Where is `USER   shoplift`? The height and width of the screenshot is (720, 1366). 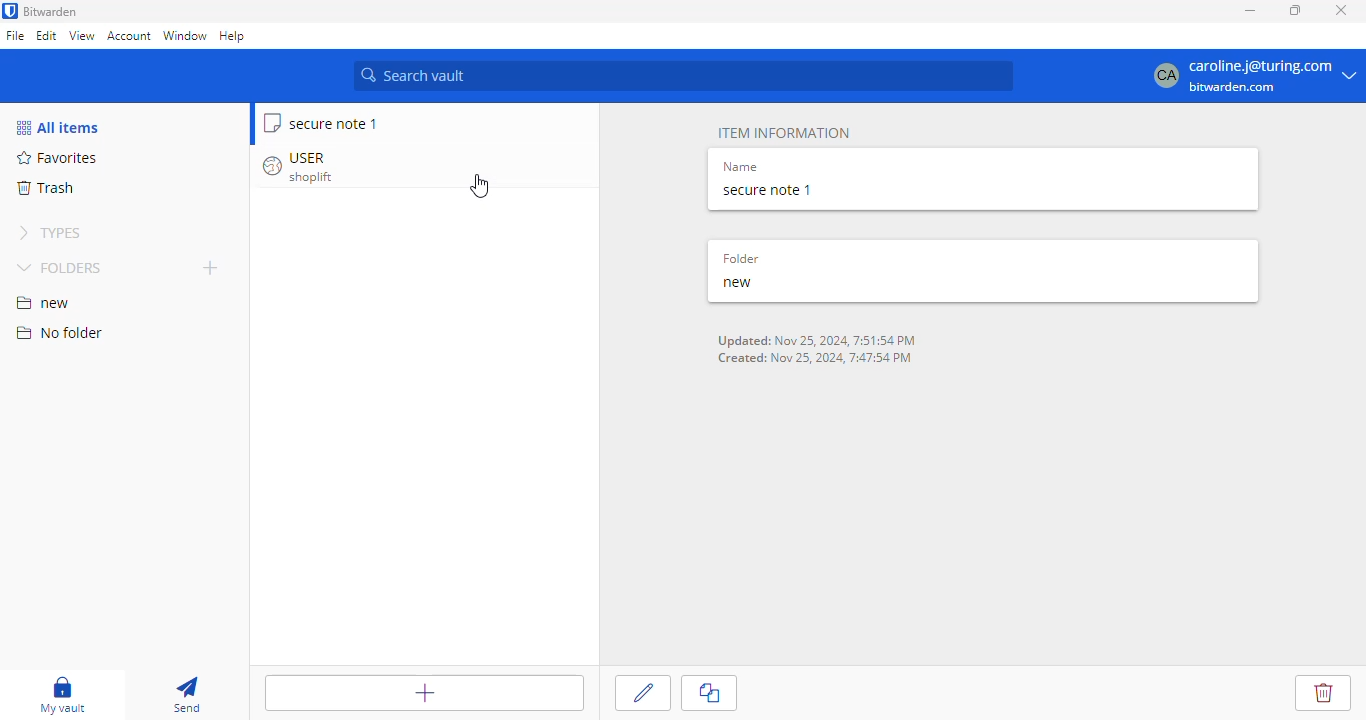 USER   shoplift is located at coordinates (317, 167).